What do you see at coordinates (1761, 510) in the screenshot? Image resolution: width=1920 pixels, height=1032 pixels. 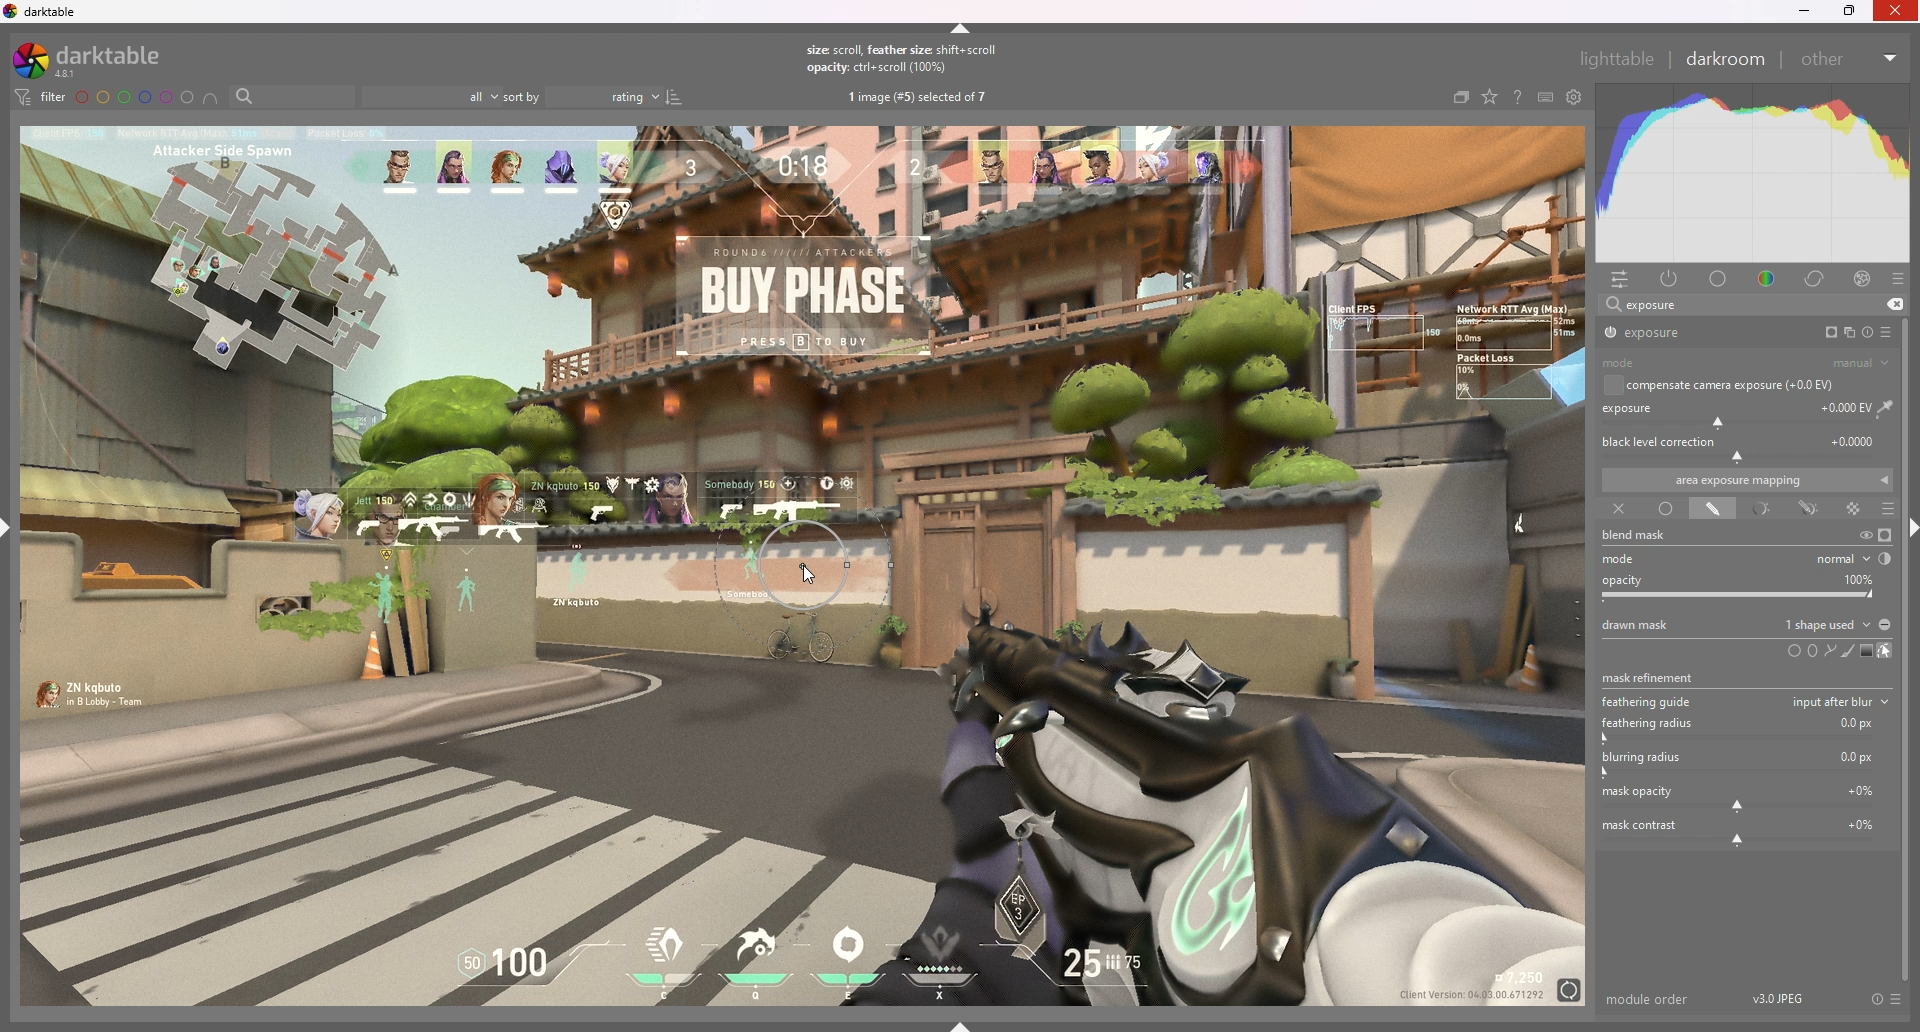 I see `parametric mask` at bounding box center [1761, 510].